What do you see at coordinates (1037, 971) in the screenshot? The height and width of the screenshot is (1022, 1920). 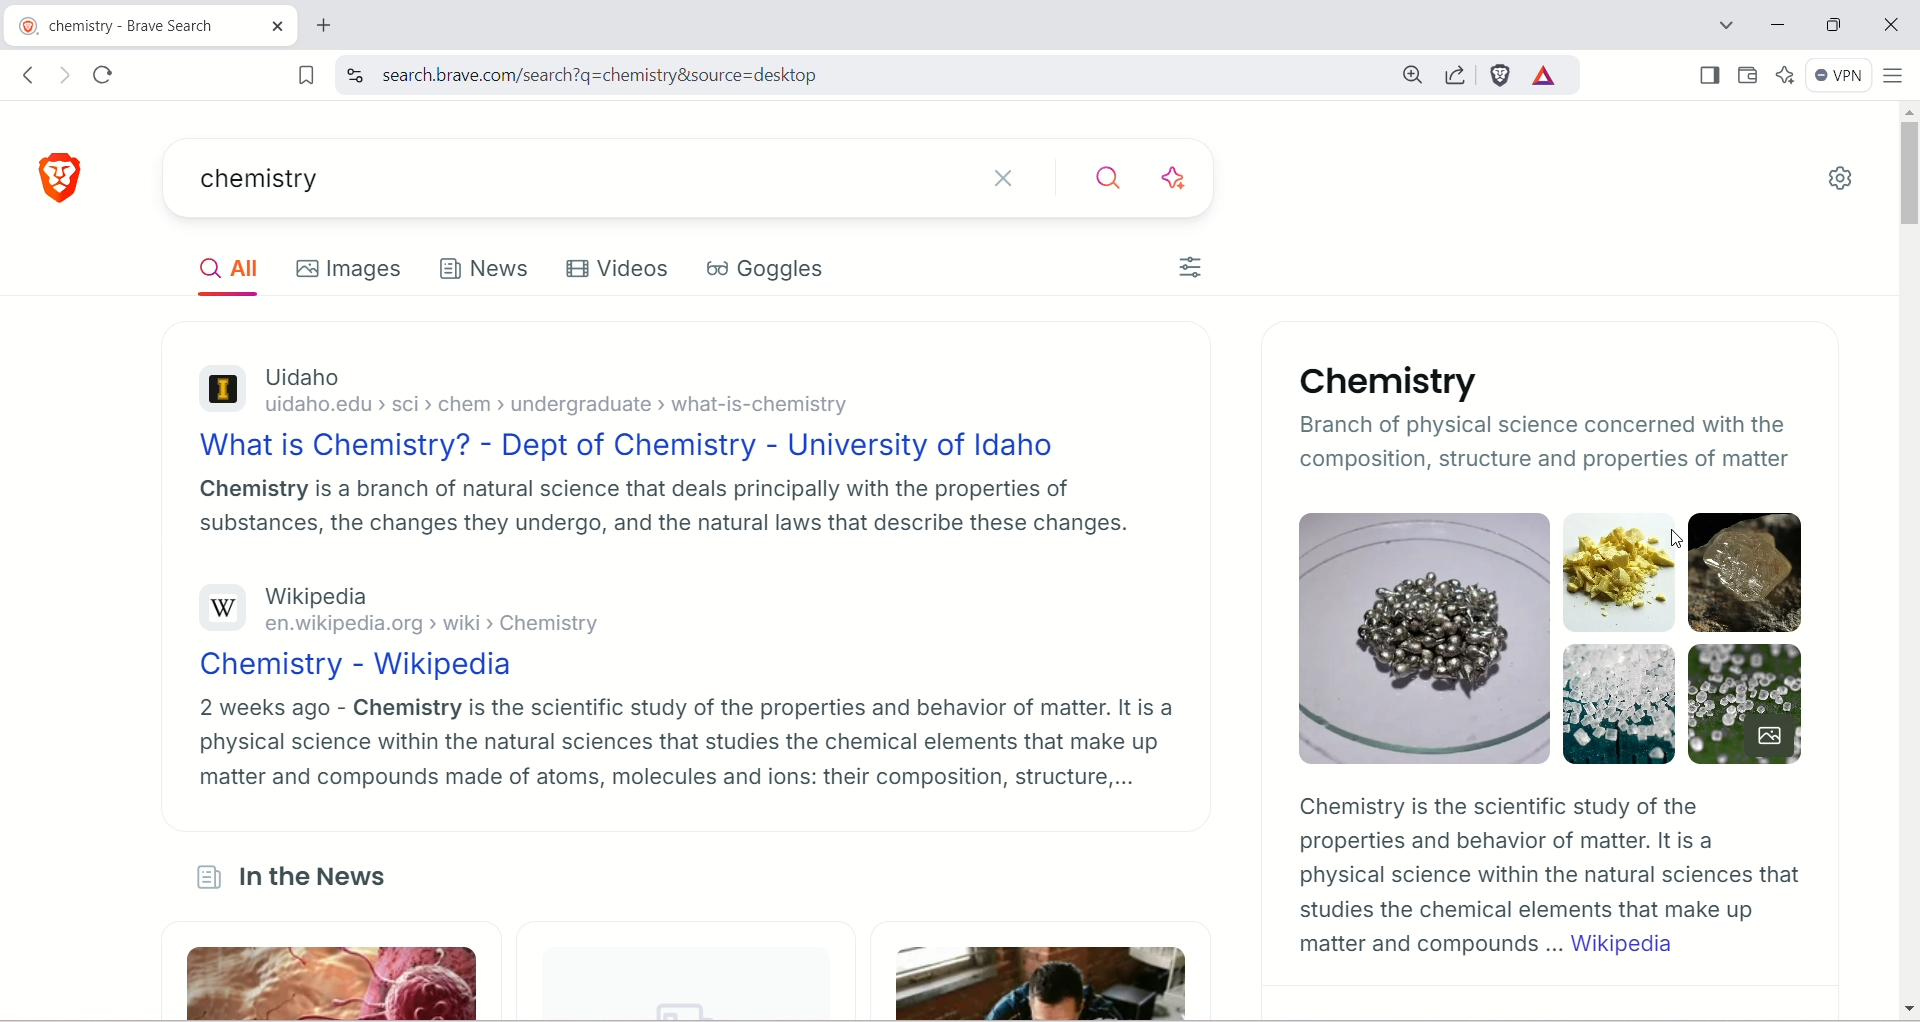 I see `person reading a book image` at bounding box center [1037, 971].